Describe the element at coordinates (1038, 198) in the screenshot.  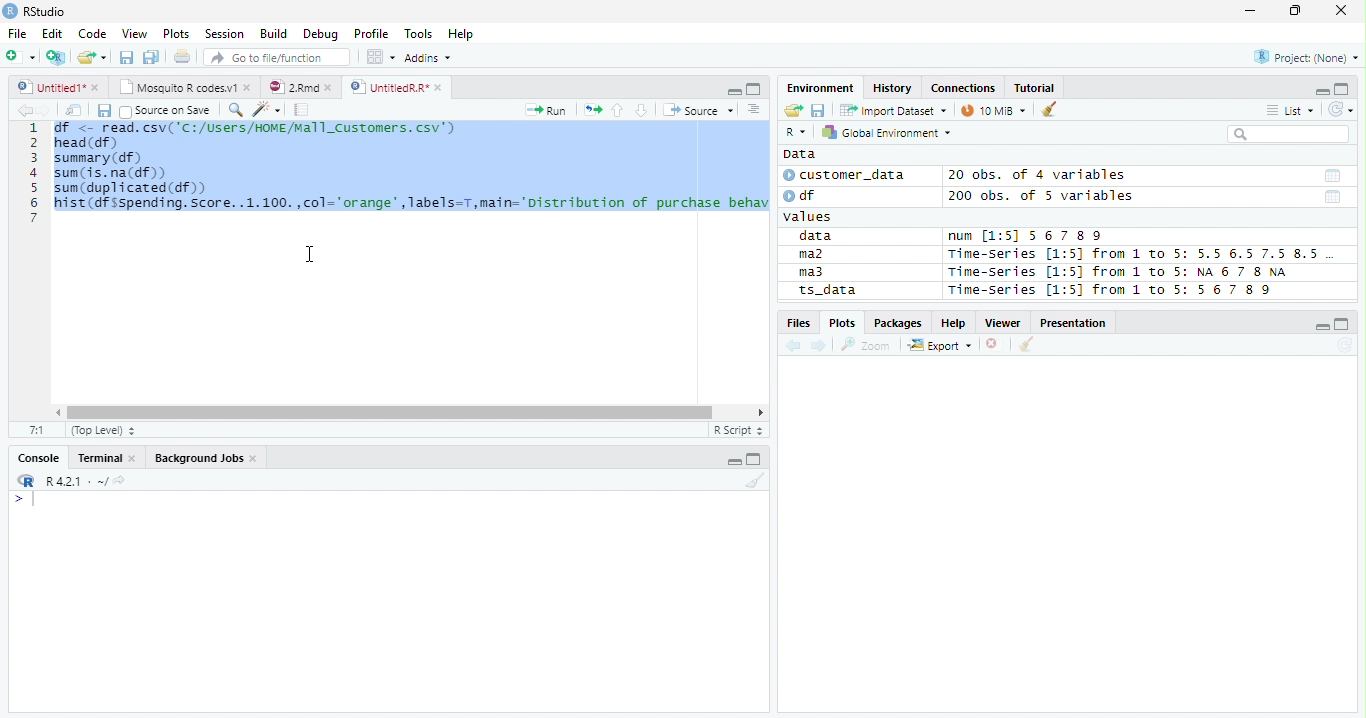
I see `200 obs. of 5 variables` at that location.